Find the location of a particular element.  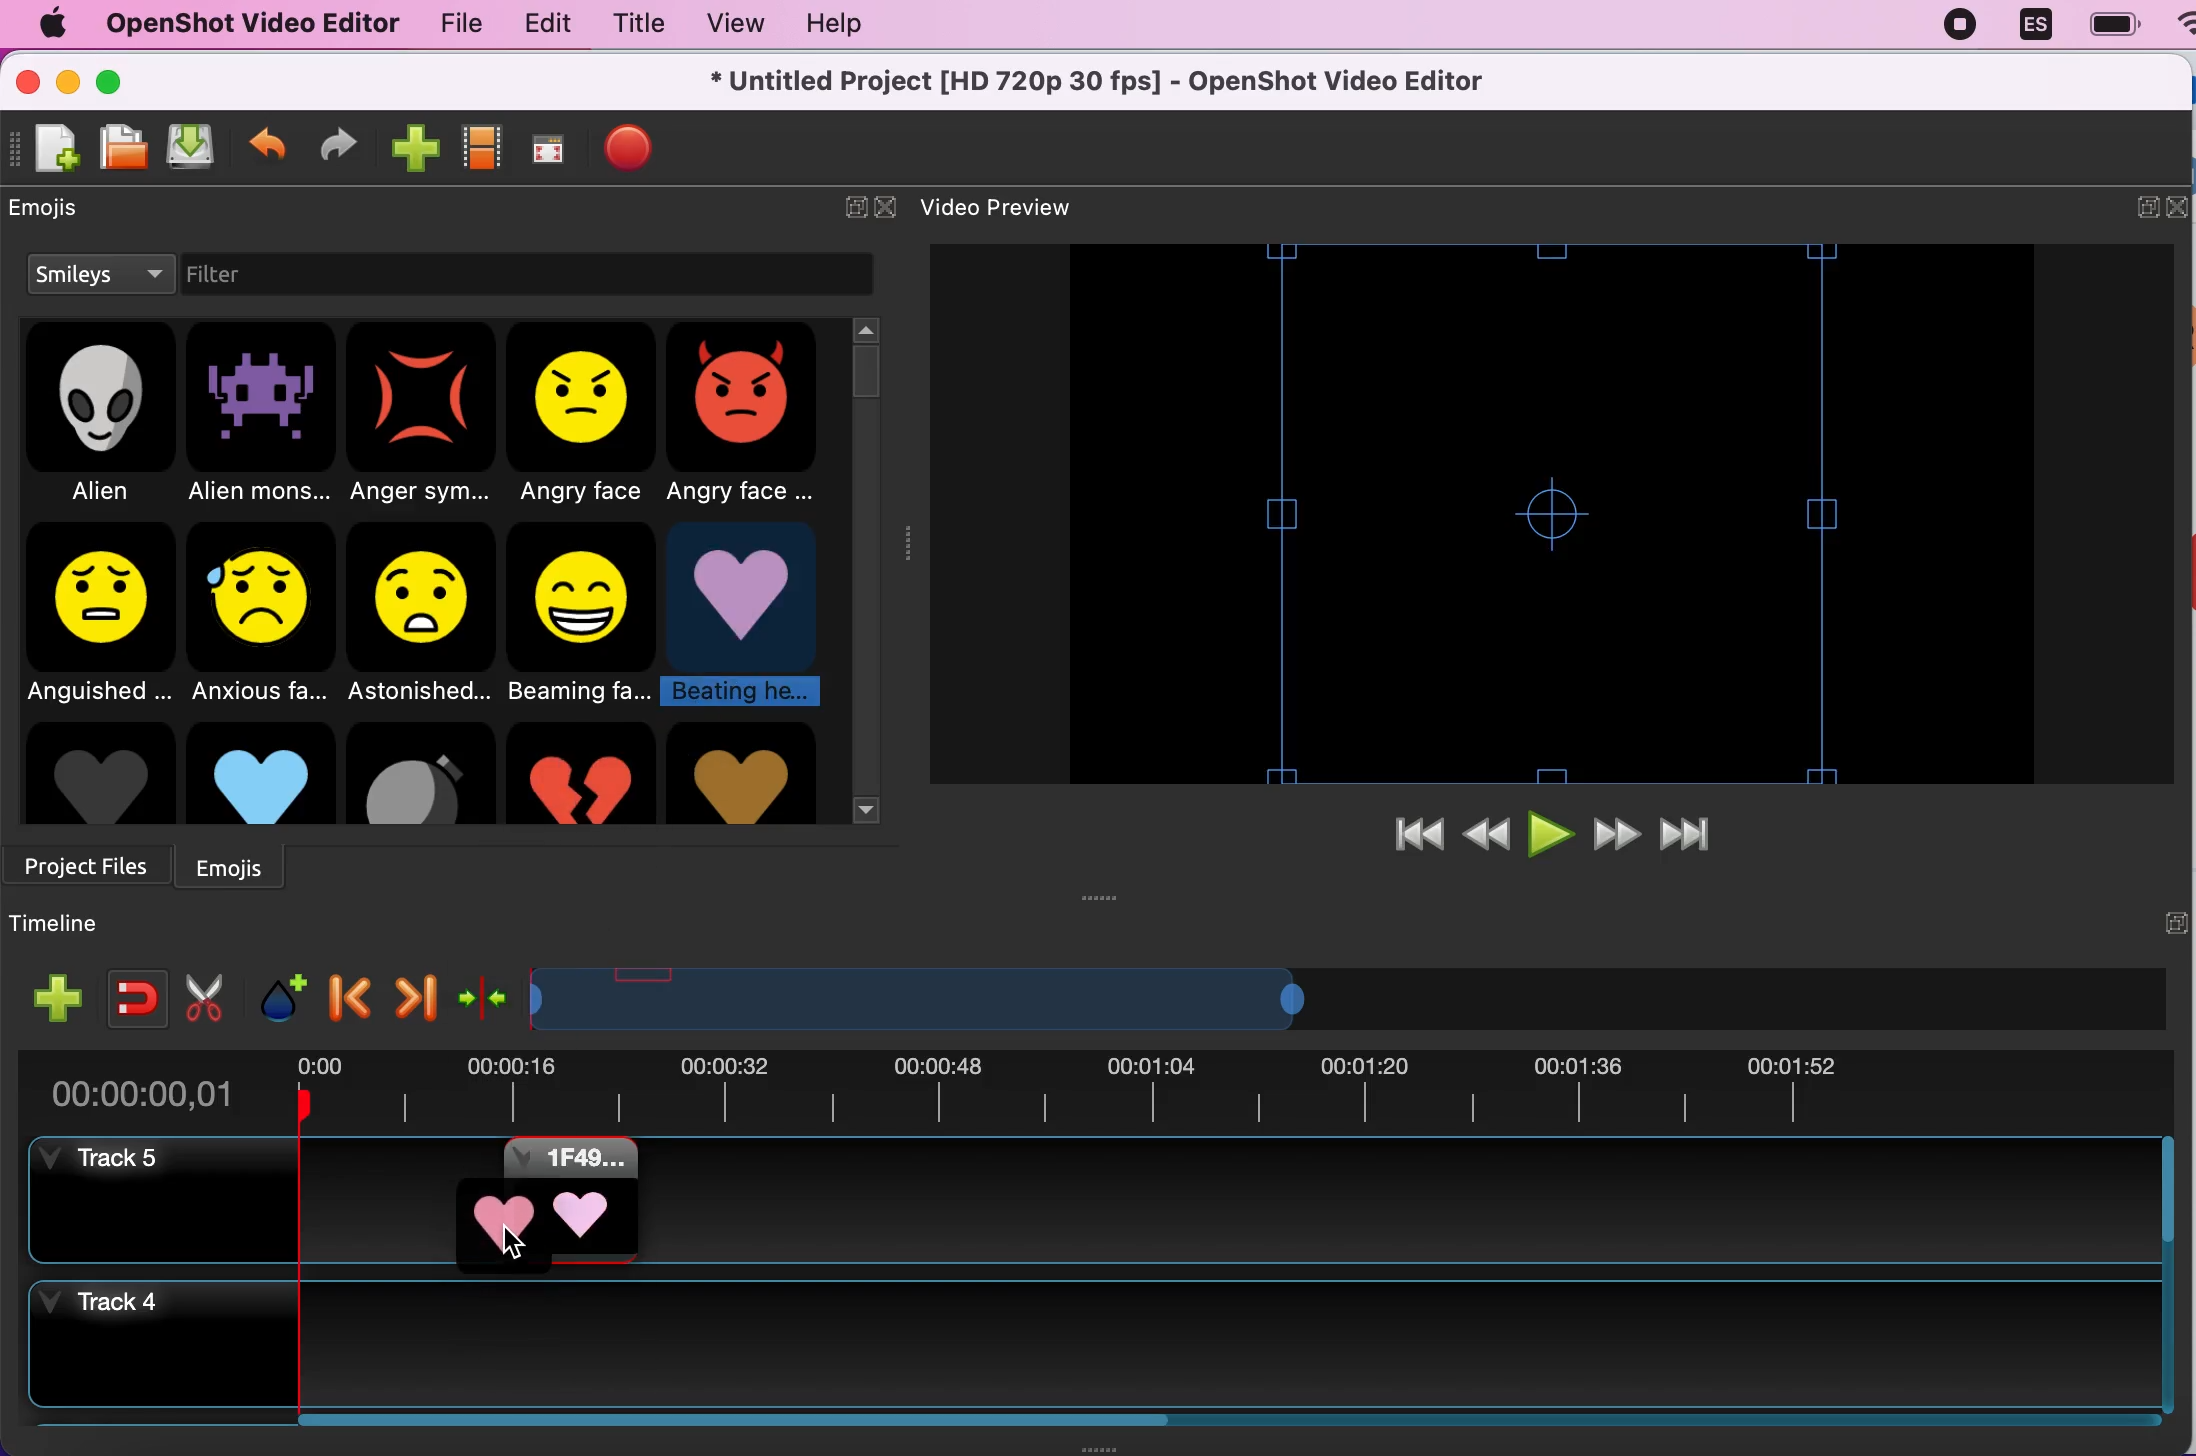

cut is located at coordinates (205, 996).